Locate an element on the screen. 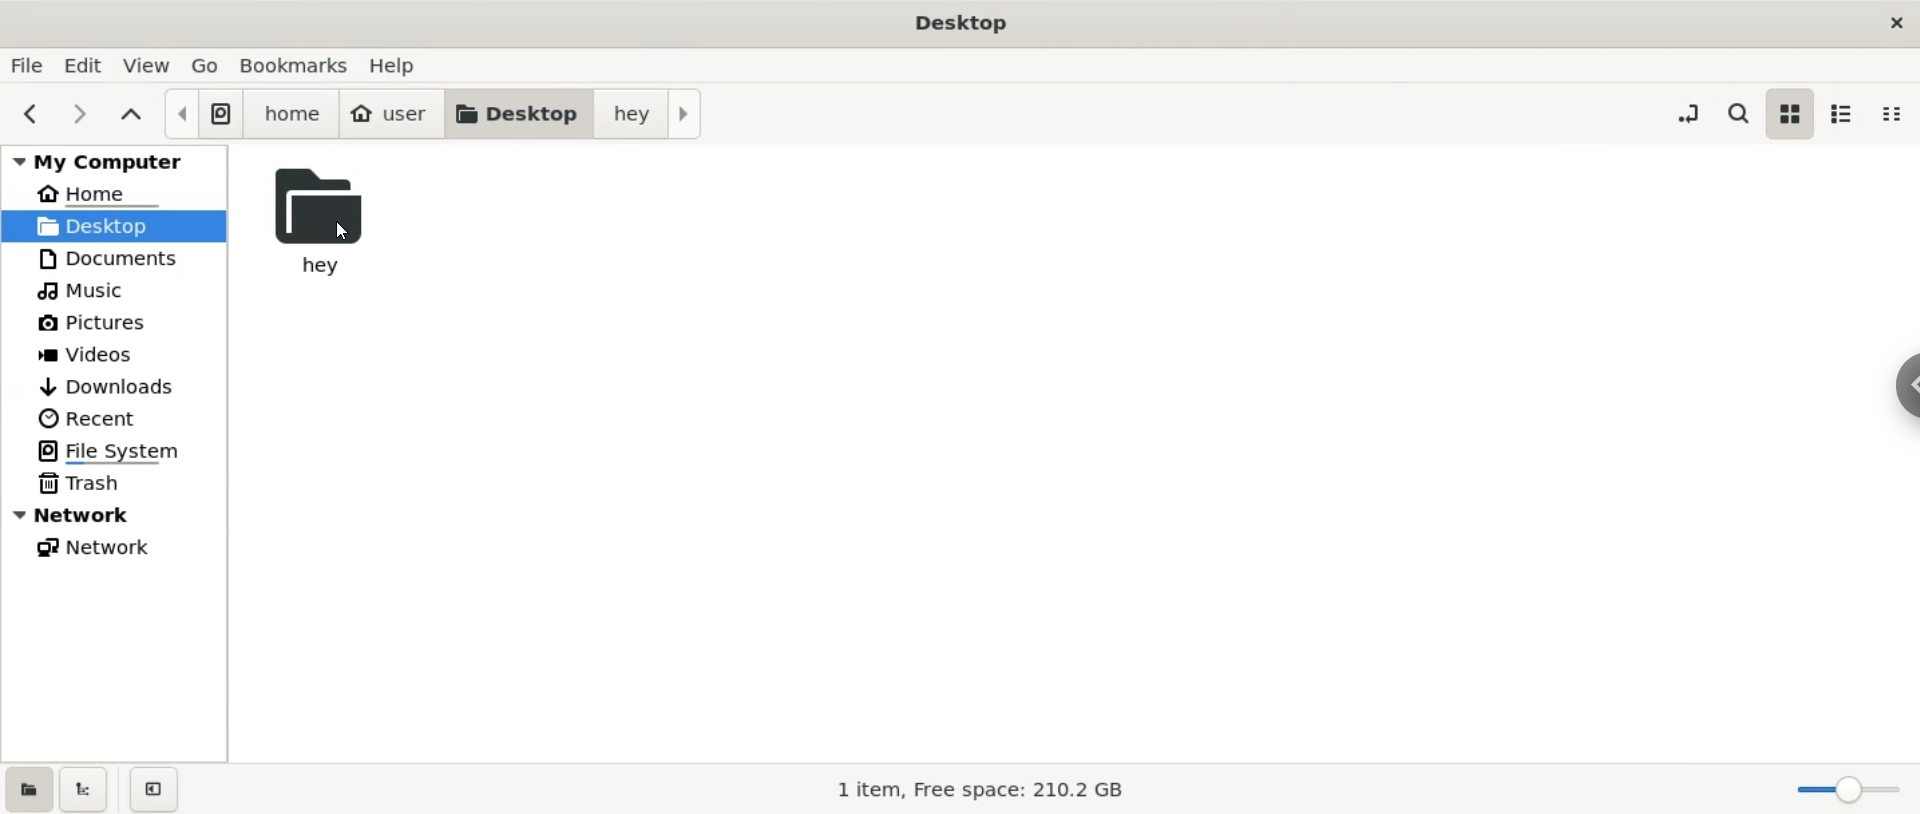  sidebar is located at coordinates (1908, 387).